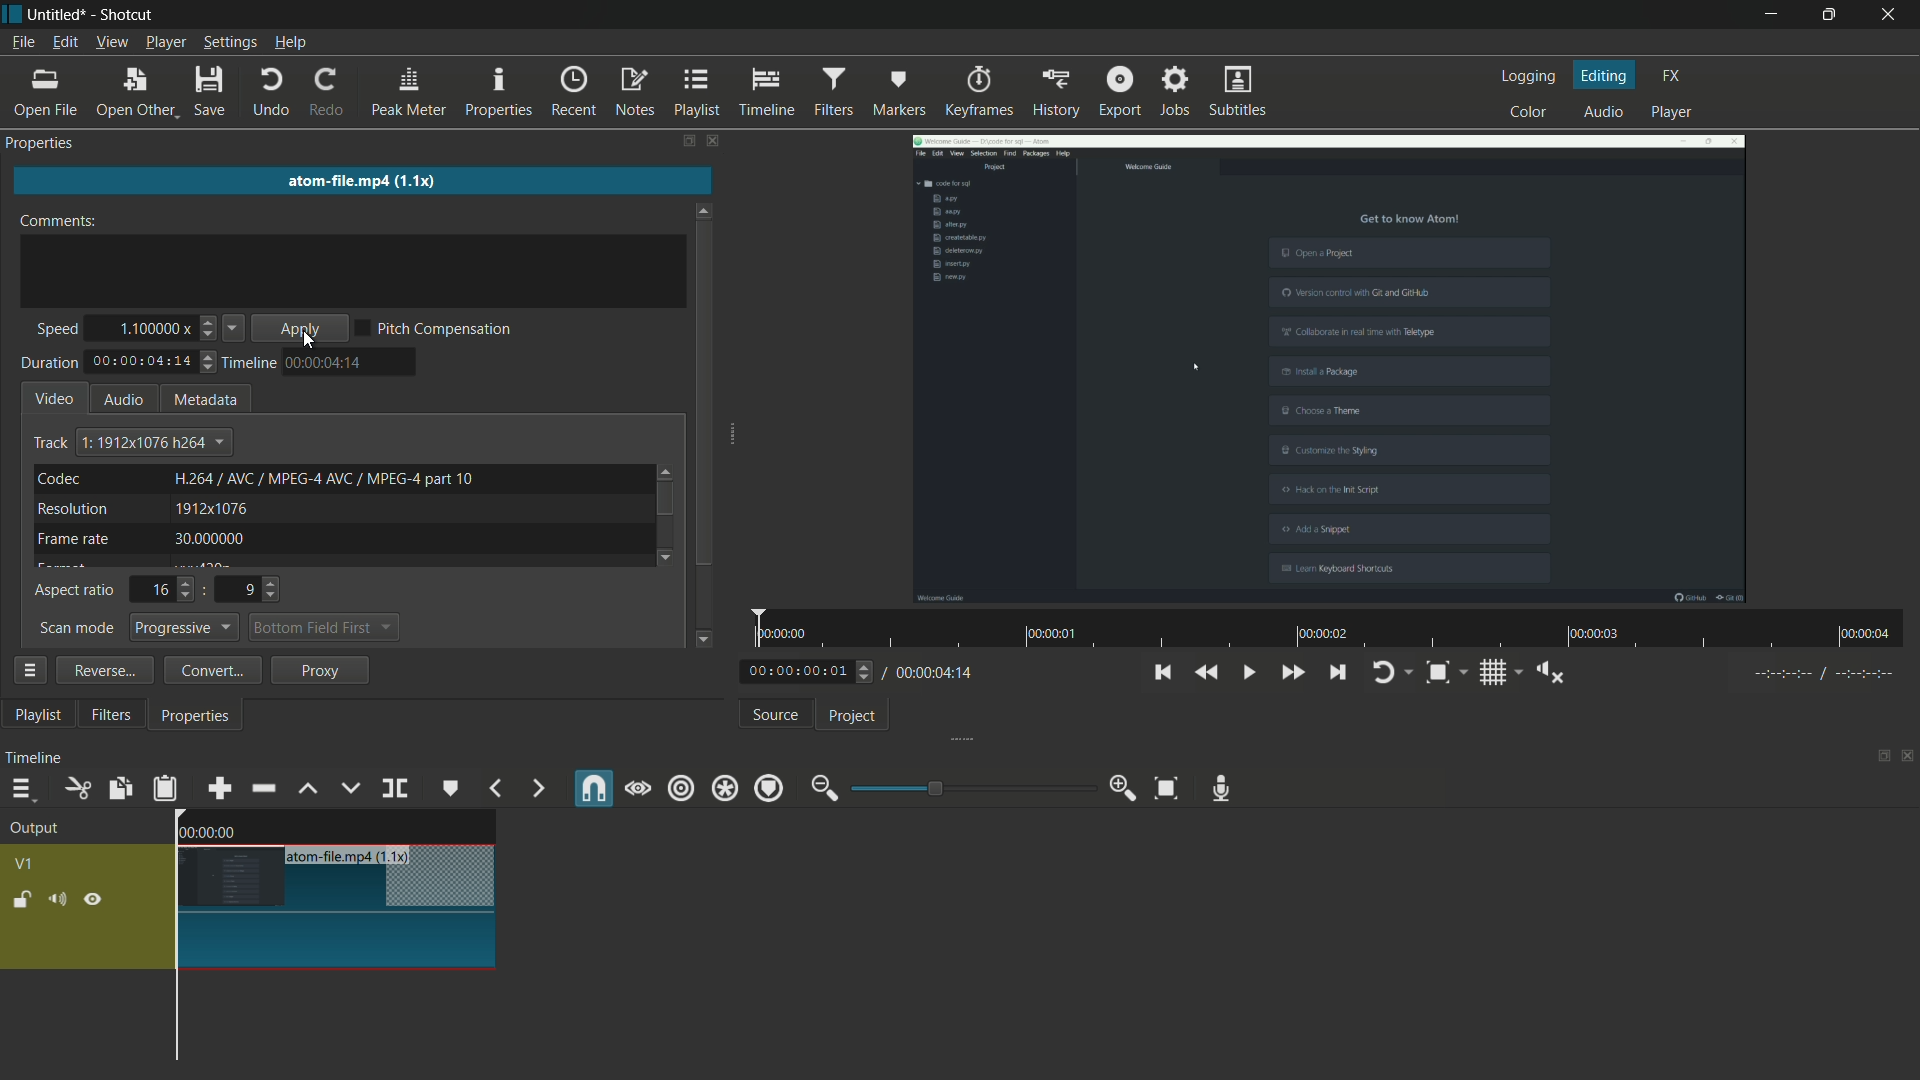 Image resolution: width=1920 pixels, height=1080 pixels. Describe the element at coordinates (445, 331) in the screenshot. I see `pitch compensation` at that location.